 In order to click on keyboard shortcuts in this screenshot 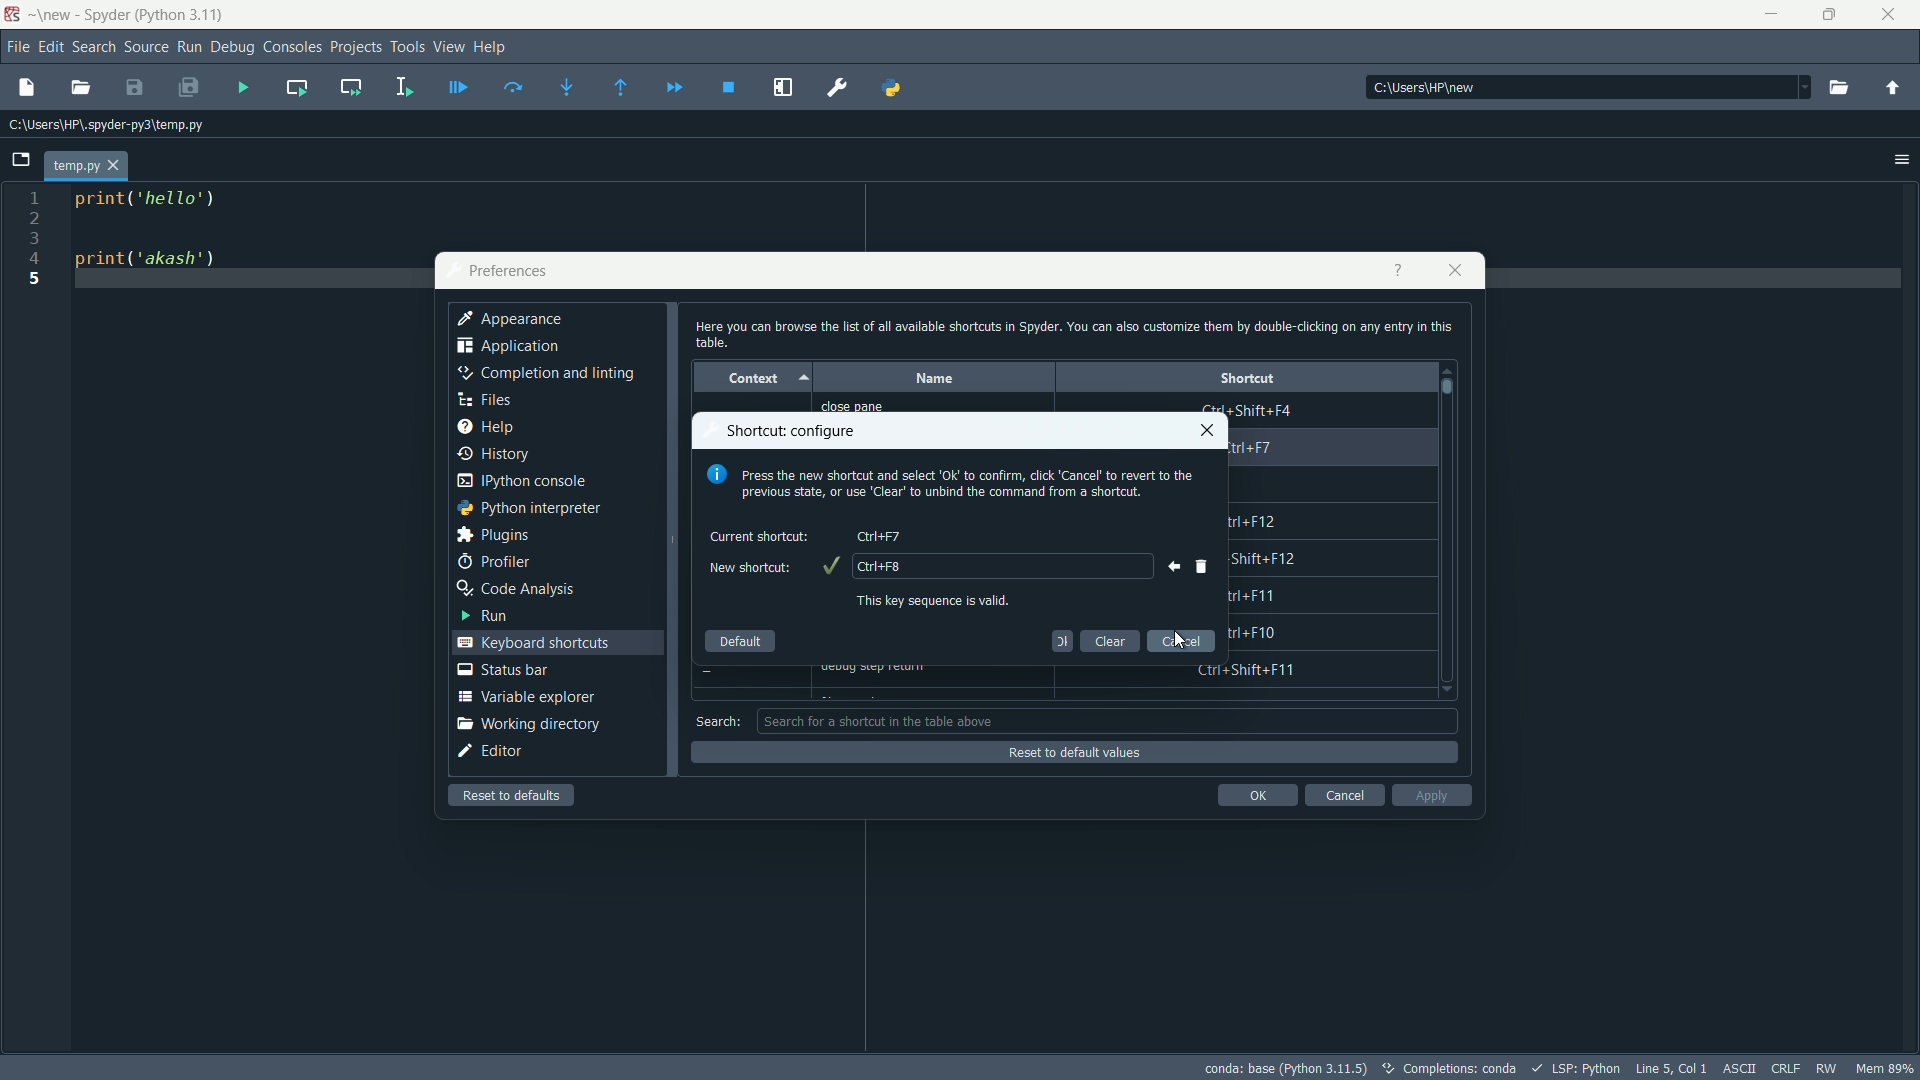, I will do `click(537, 642)`.